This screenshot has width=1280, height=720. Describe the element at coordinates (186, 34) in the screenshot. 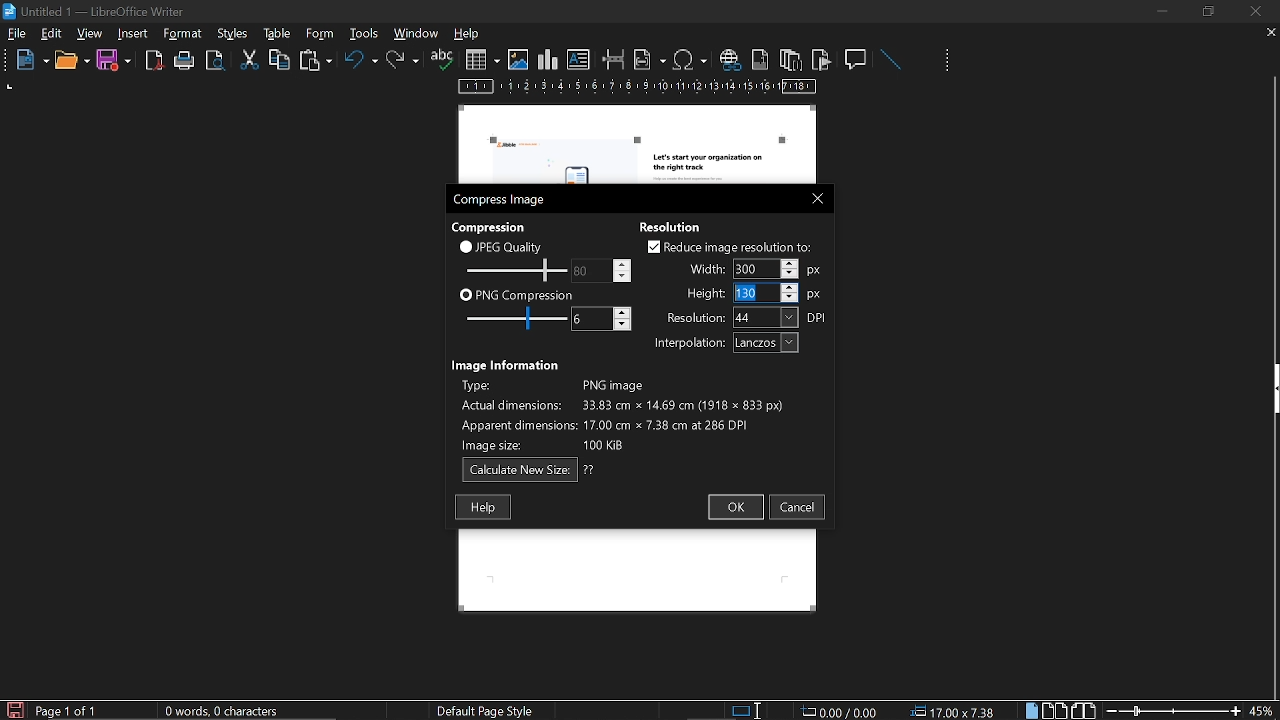

I see `tools` at that location.